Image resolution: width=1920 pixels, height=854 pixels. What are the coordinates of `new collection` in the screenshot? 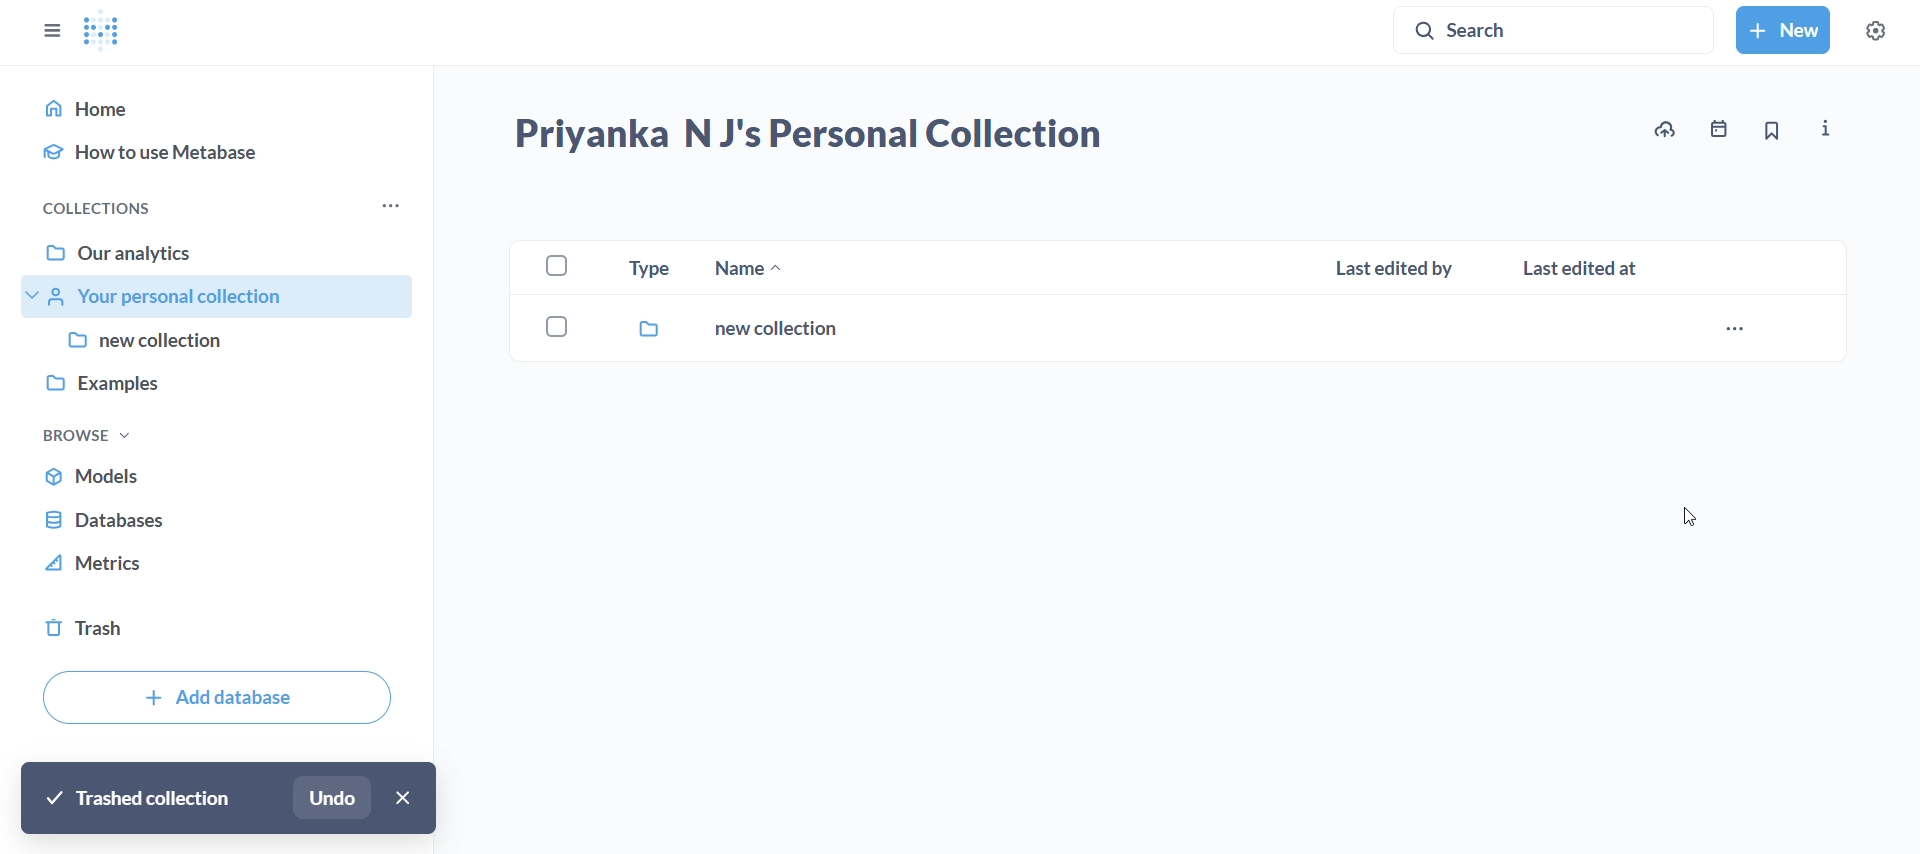 It's located at (694, 329).